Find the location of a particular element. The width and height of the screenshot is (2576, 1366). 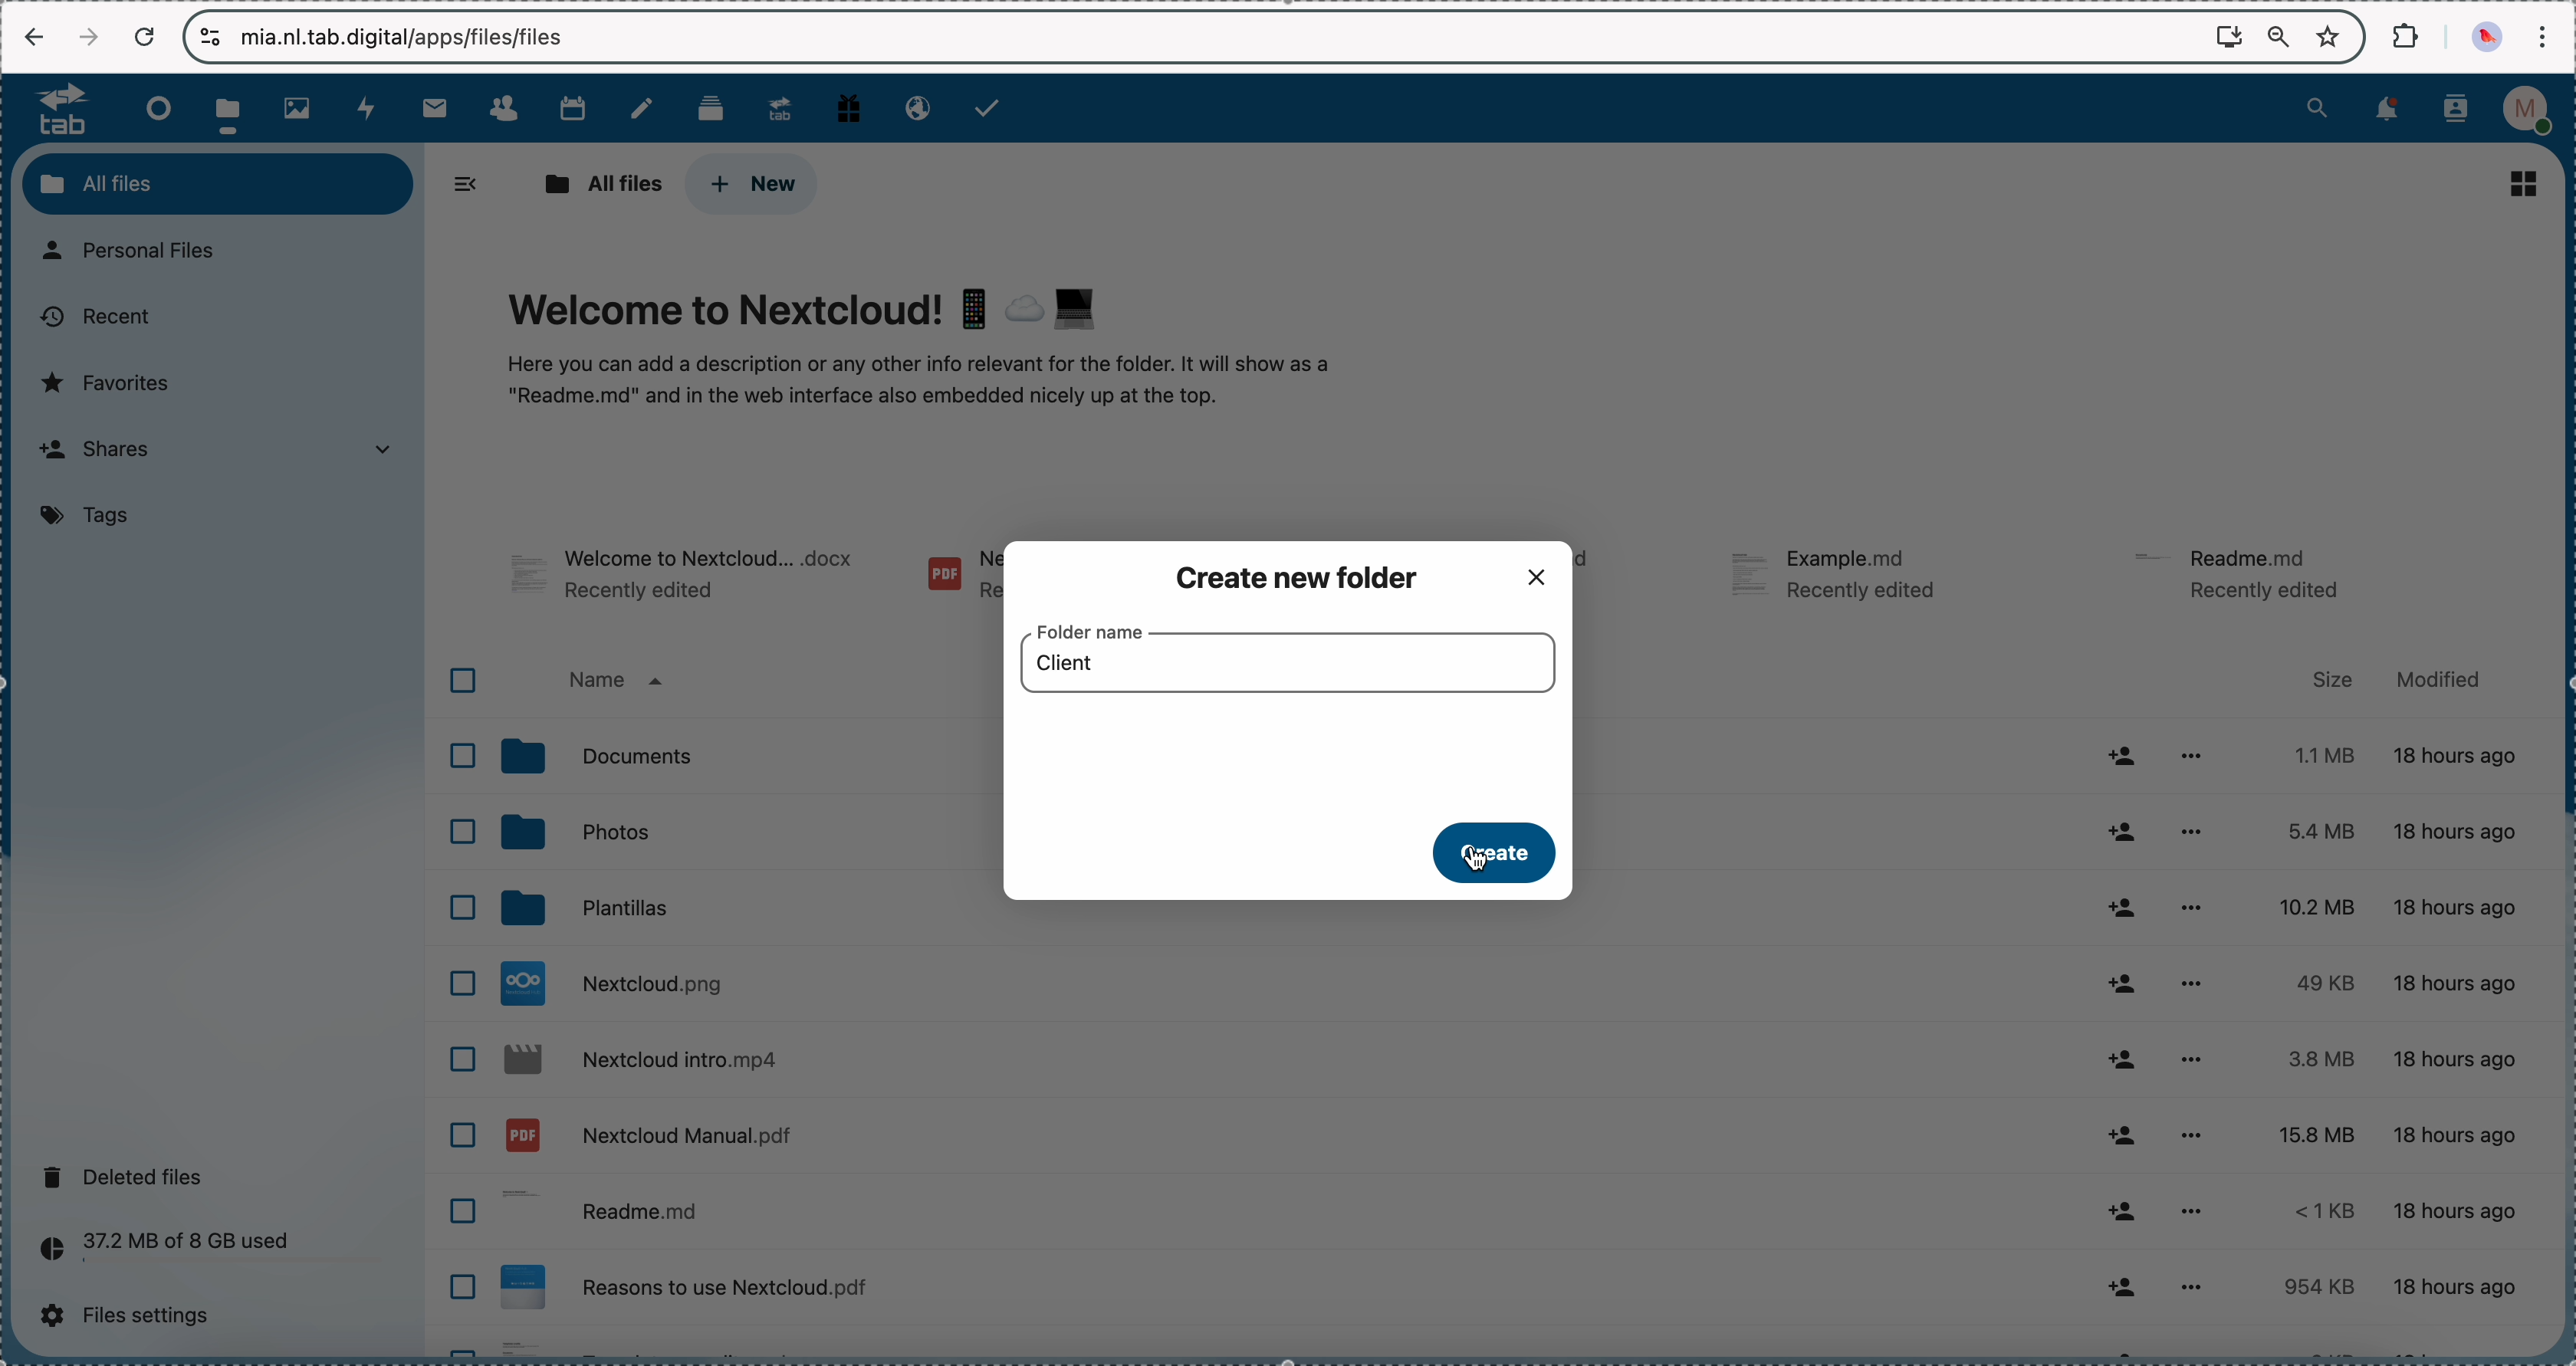

search is located at coordinates (2317, 106).